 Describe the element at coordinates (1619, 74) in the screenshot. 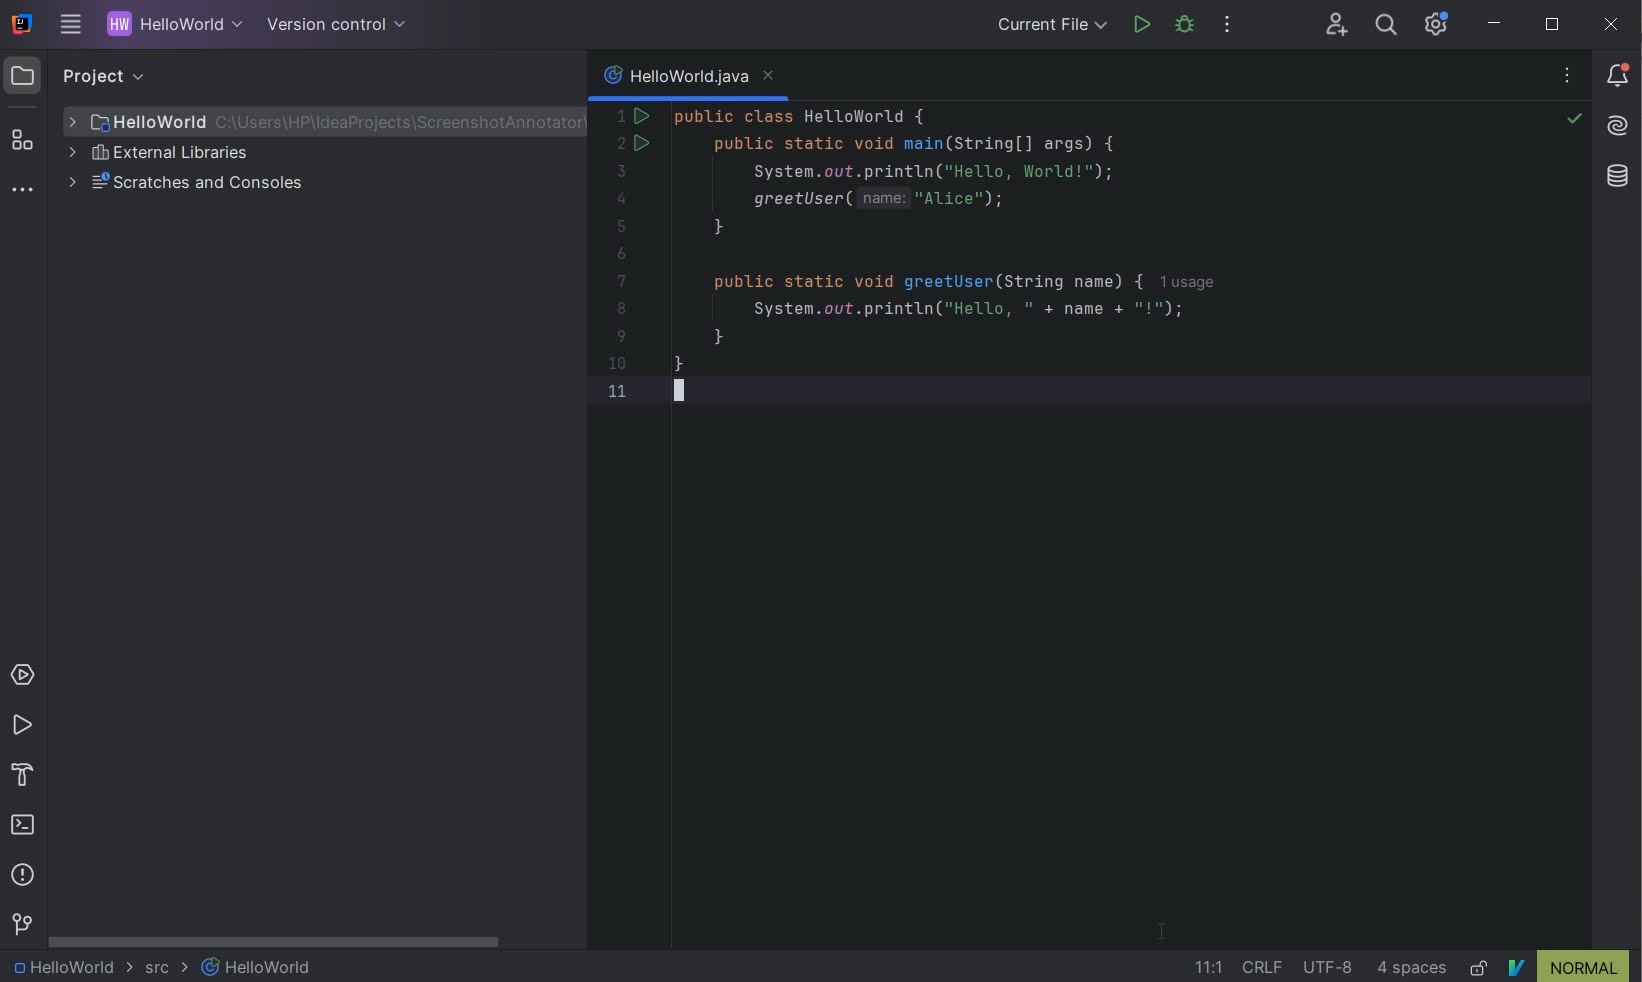

I see `NOTIFICATIONS` at that location.